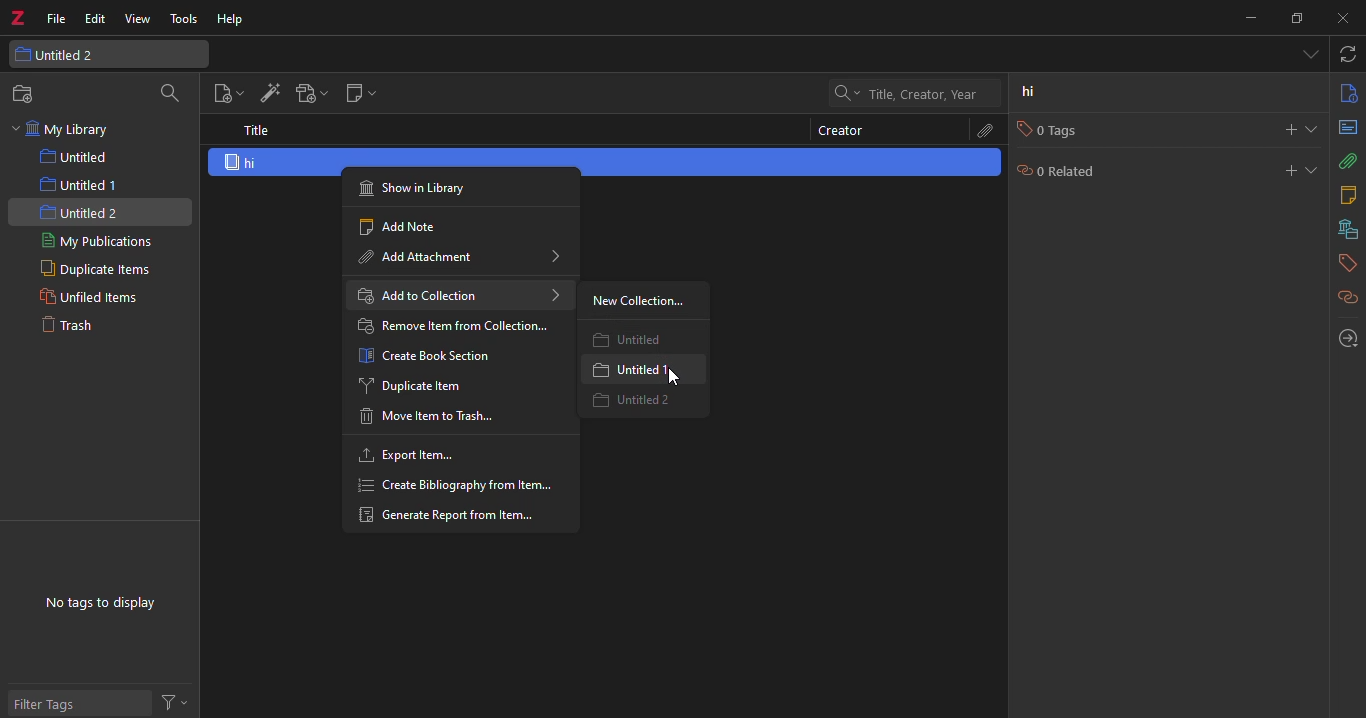 The image size is (1366, 718). What do you see at coordinates (455, 326) in the screenshot?
I see `remove item from collection` at bounding box center [455, 326].